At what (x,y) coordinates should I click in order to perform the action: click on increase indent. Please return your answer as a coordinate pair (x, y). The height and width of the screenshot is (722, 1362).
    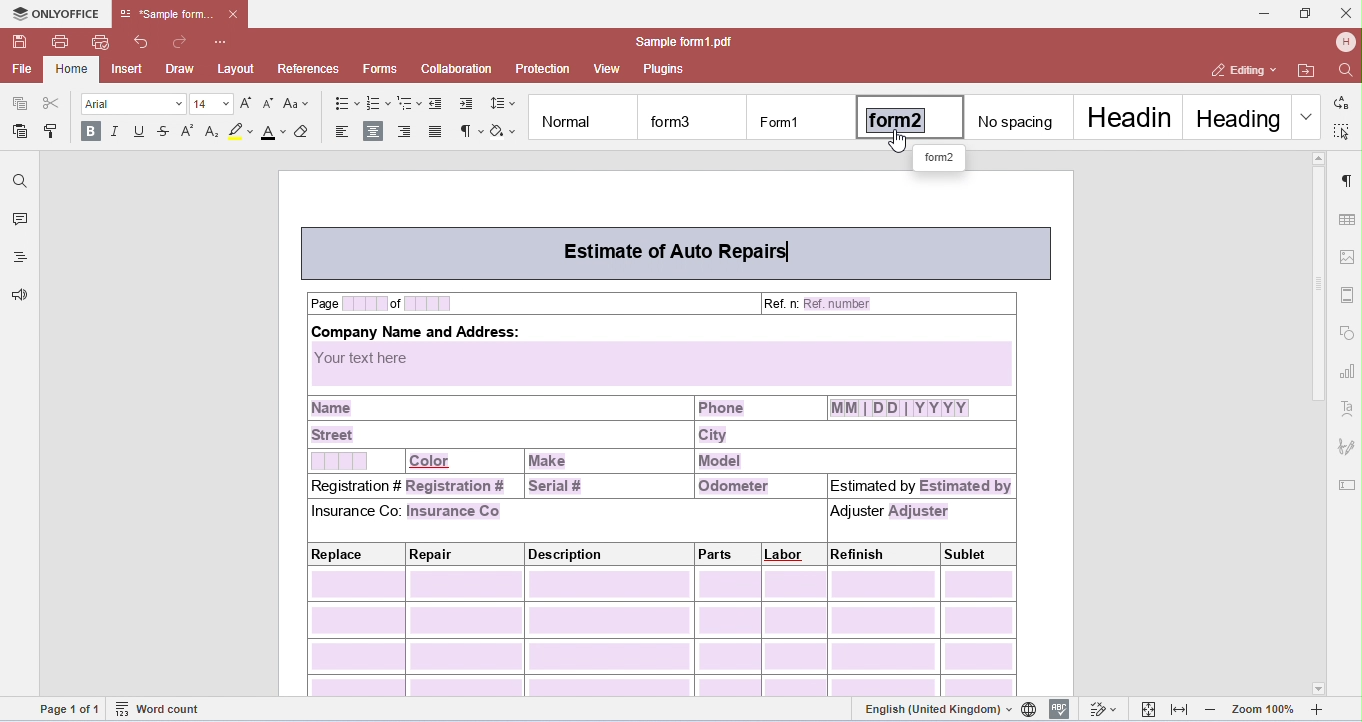
    Looking at the image, I should click on (466, 104).